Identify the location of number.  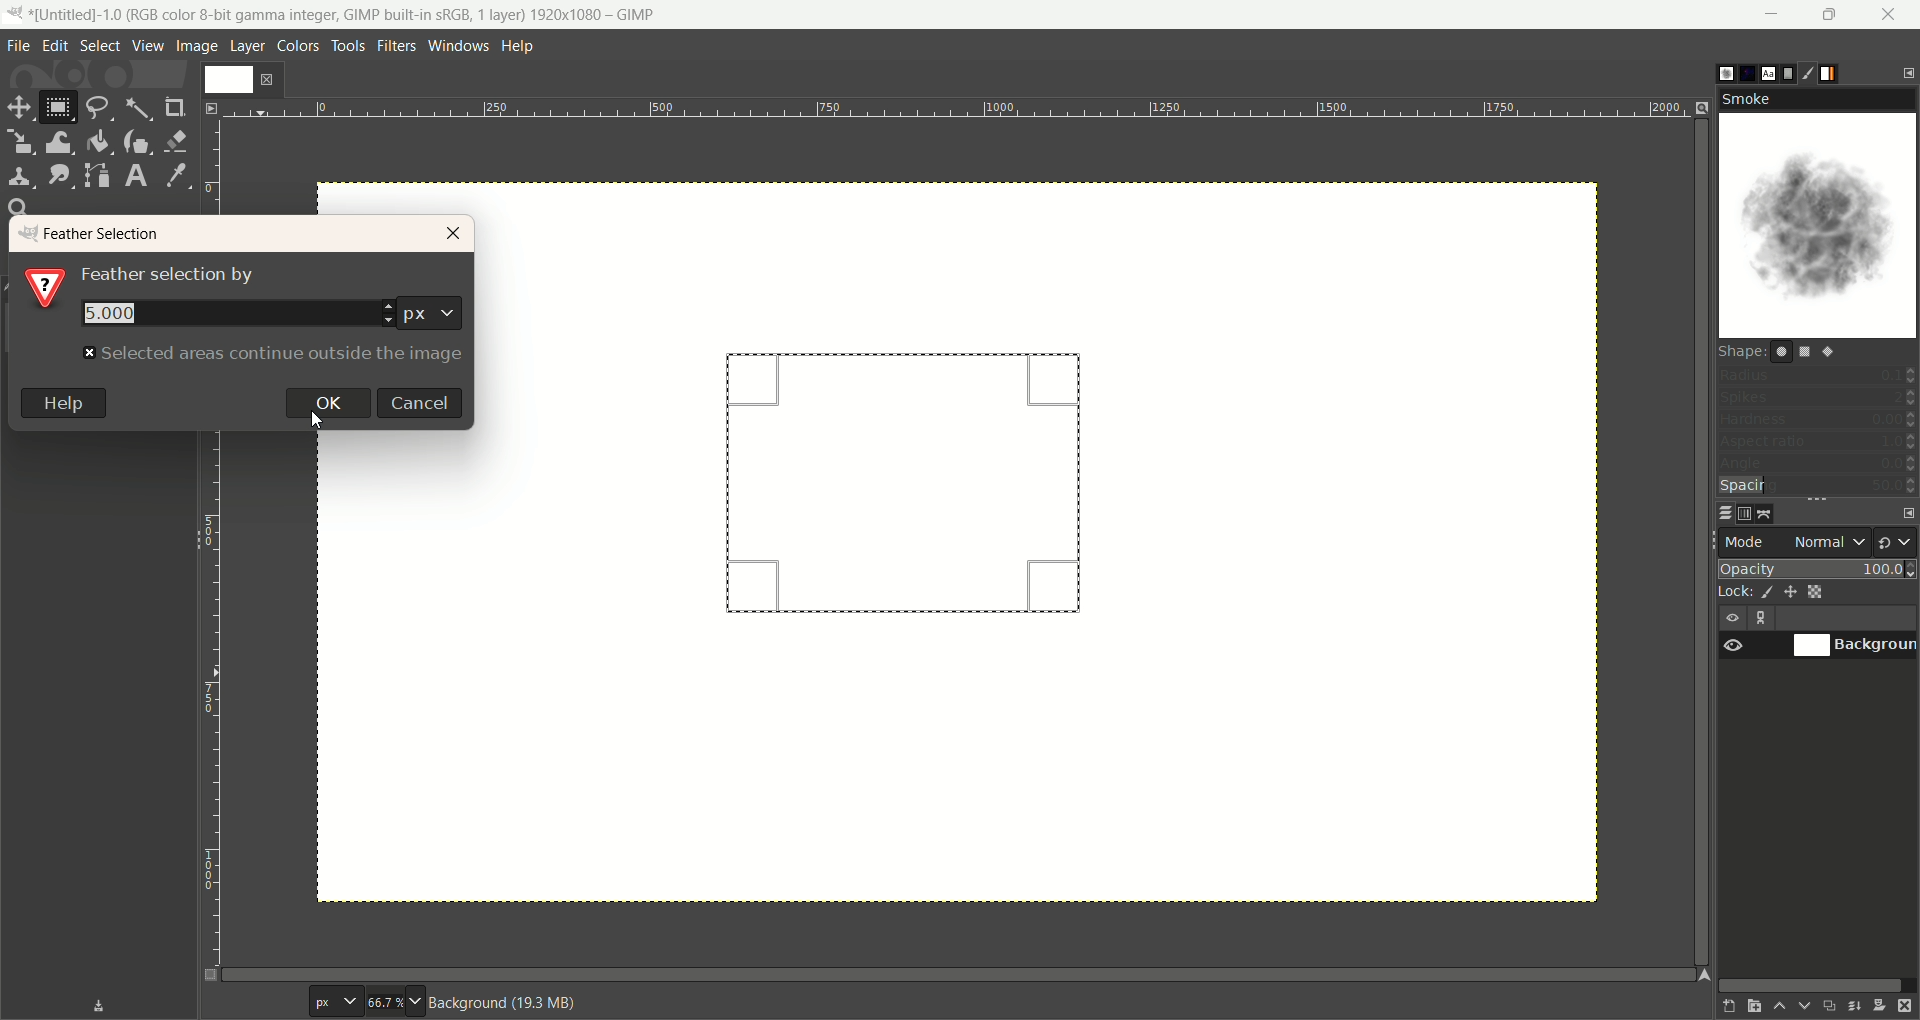
(236, 312).